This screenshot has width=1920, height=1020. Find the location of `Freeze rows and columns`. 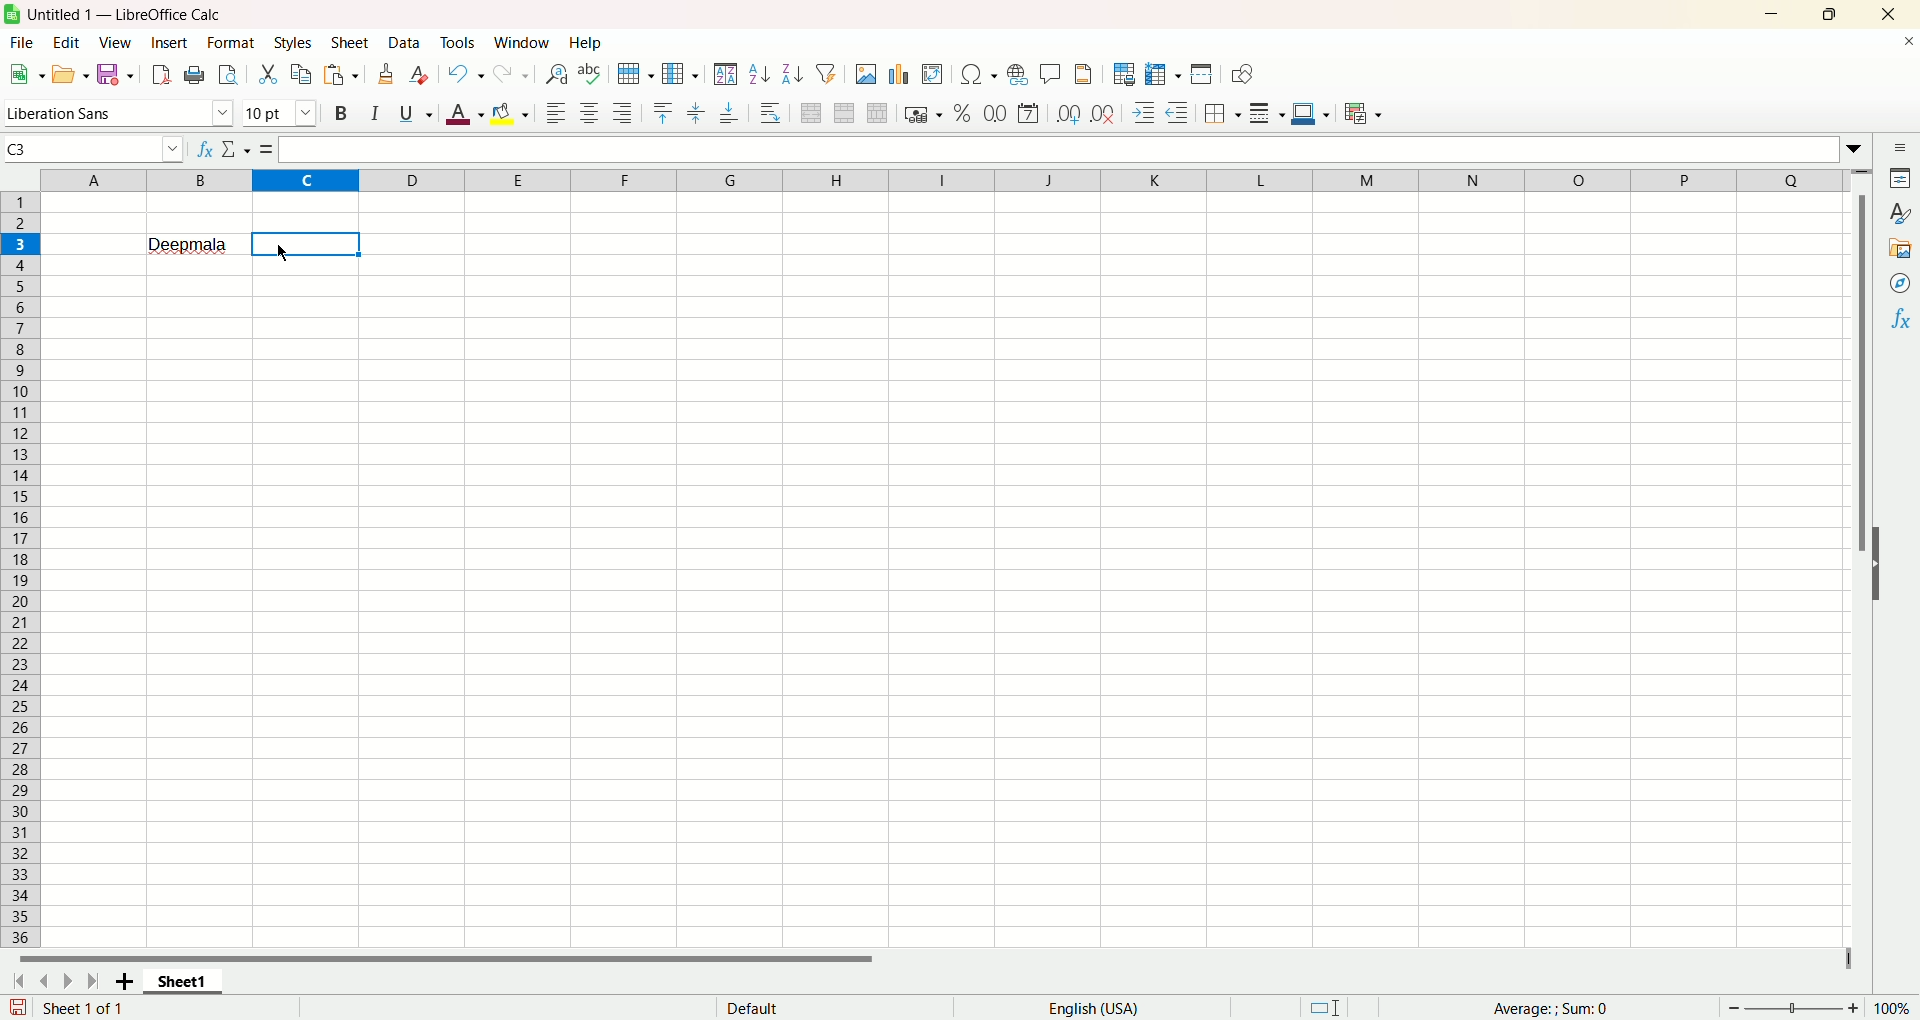

Freeze rows and columns is located at coordinates (1164, 75).